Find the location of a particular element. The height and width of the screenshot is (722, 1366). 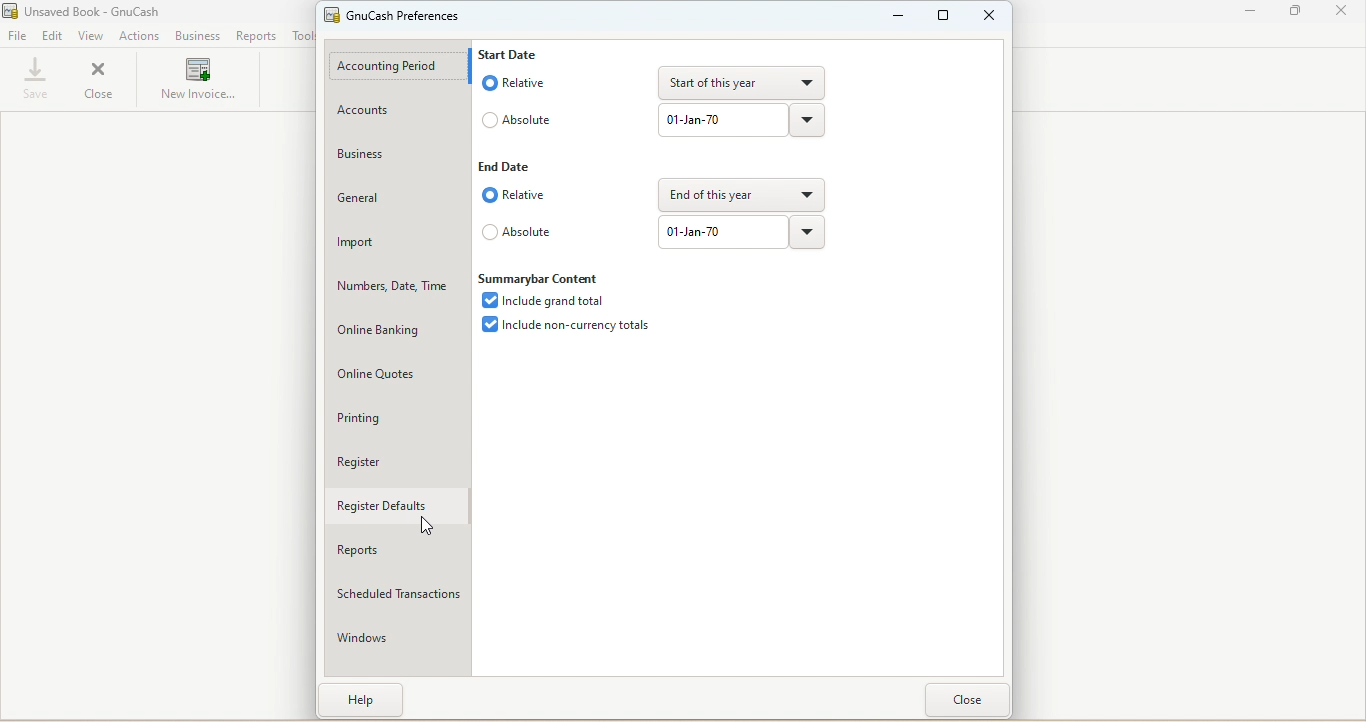

Maximize is located at coordinates (1295, 15).